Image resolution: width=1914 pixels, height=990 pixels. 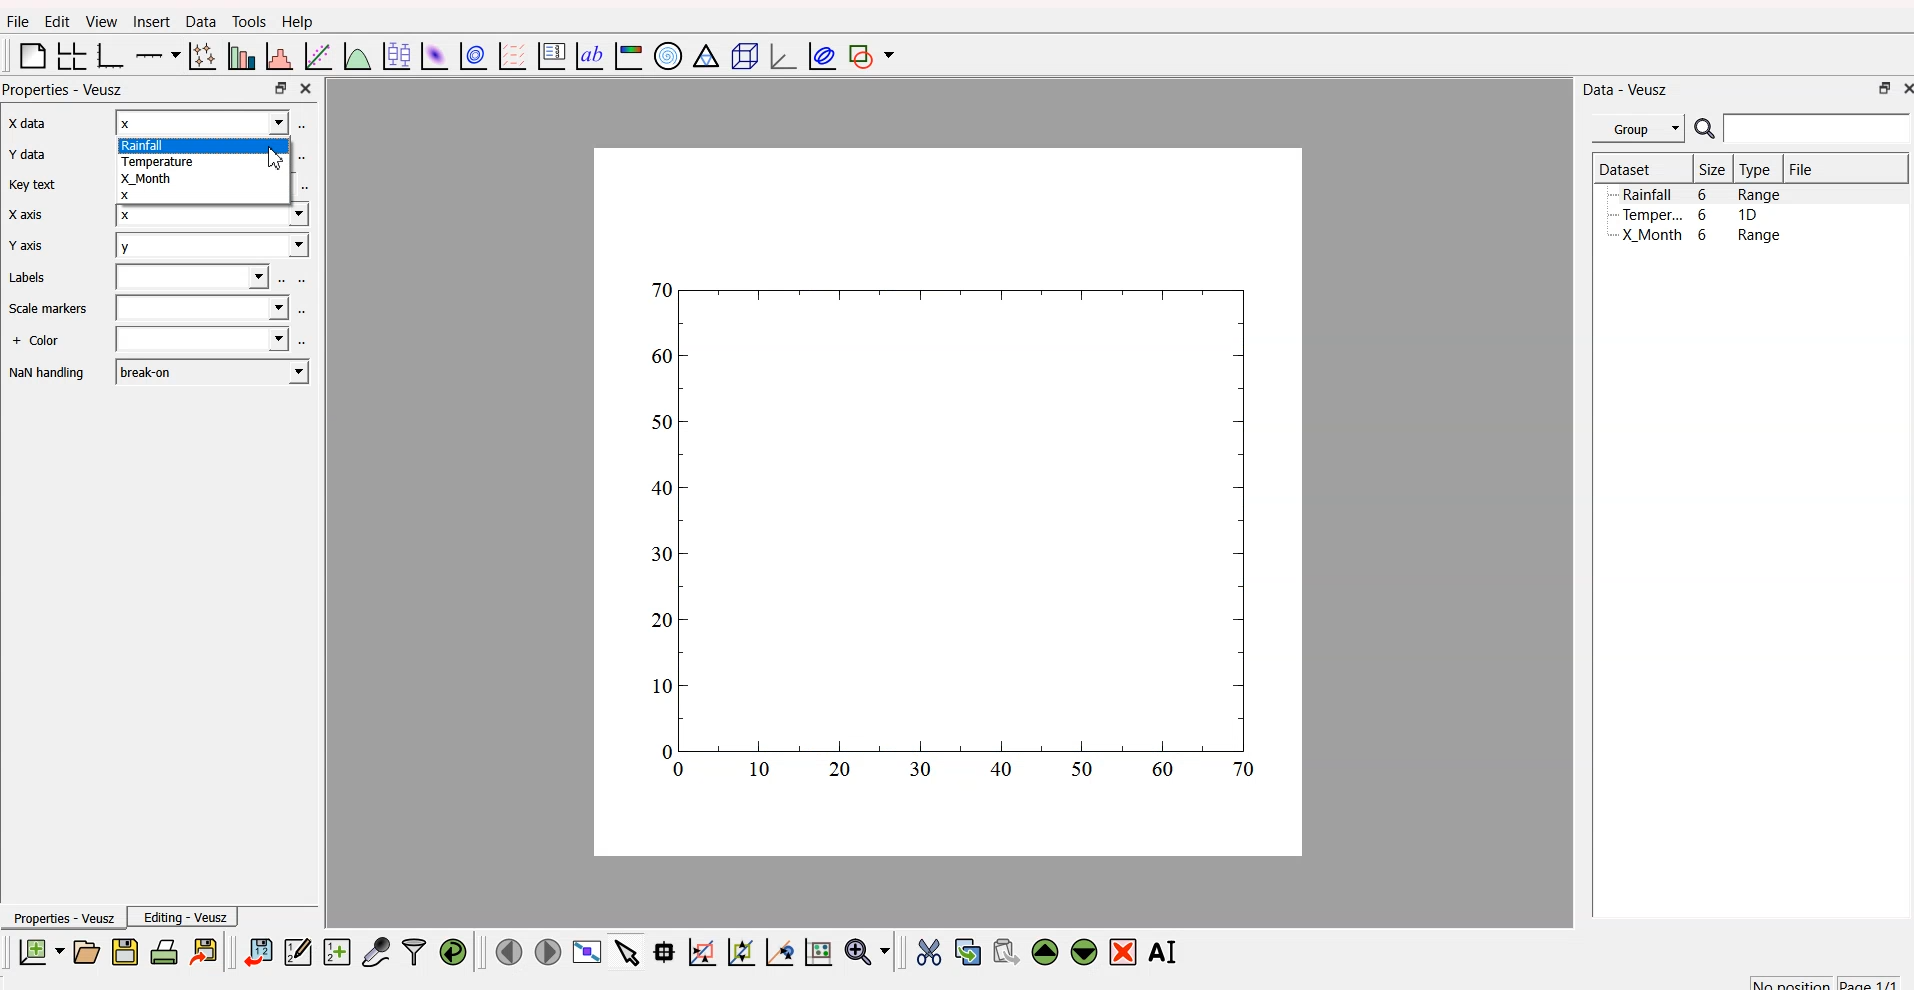 I want to click on text label, so click(x=587, y=57).